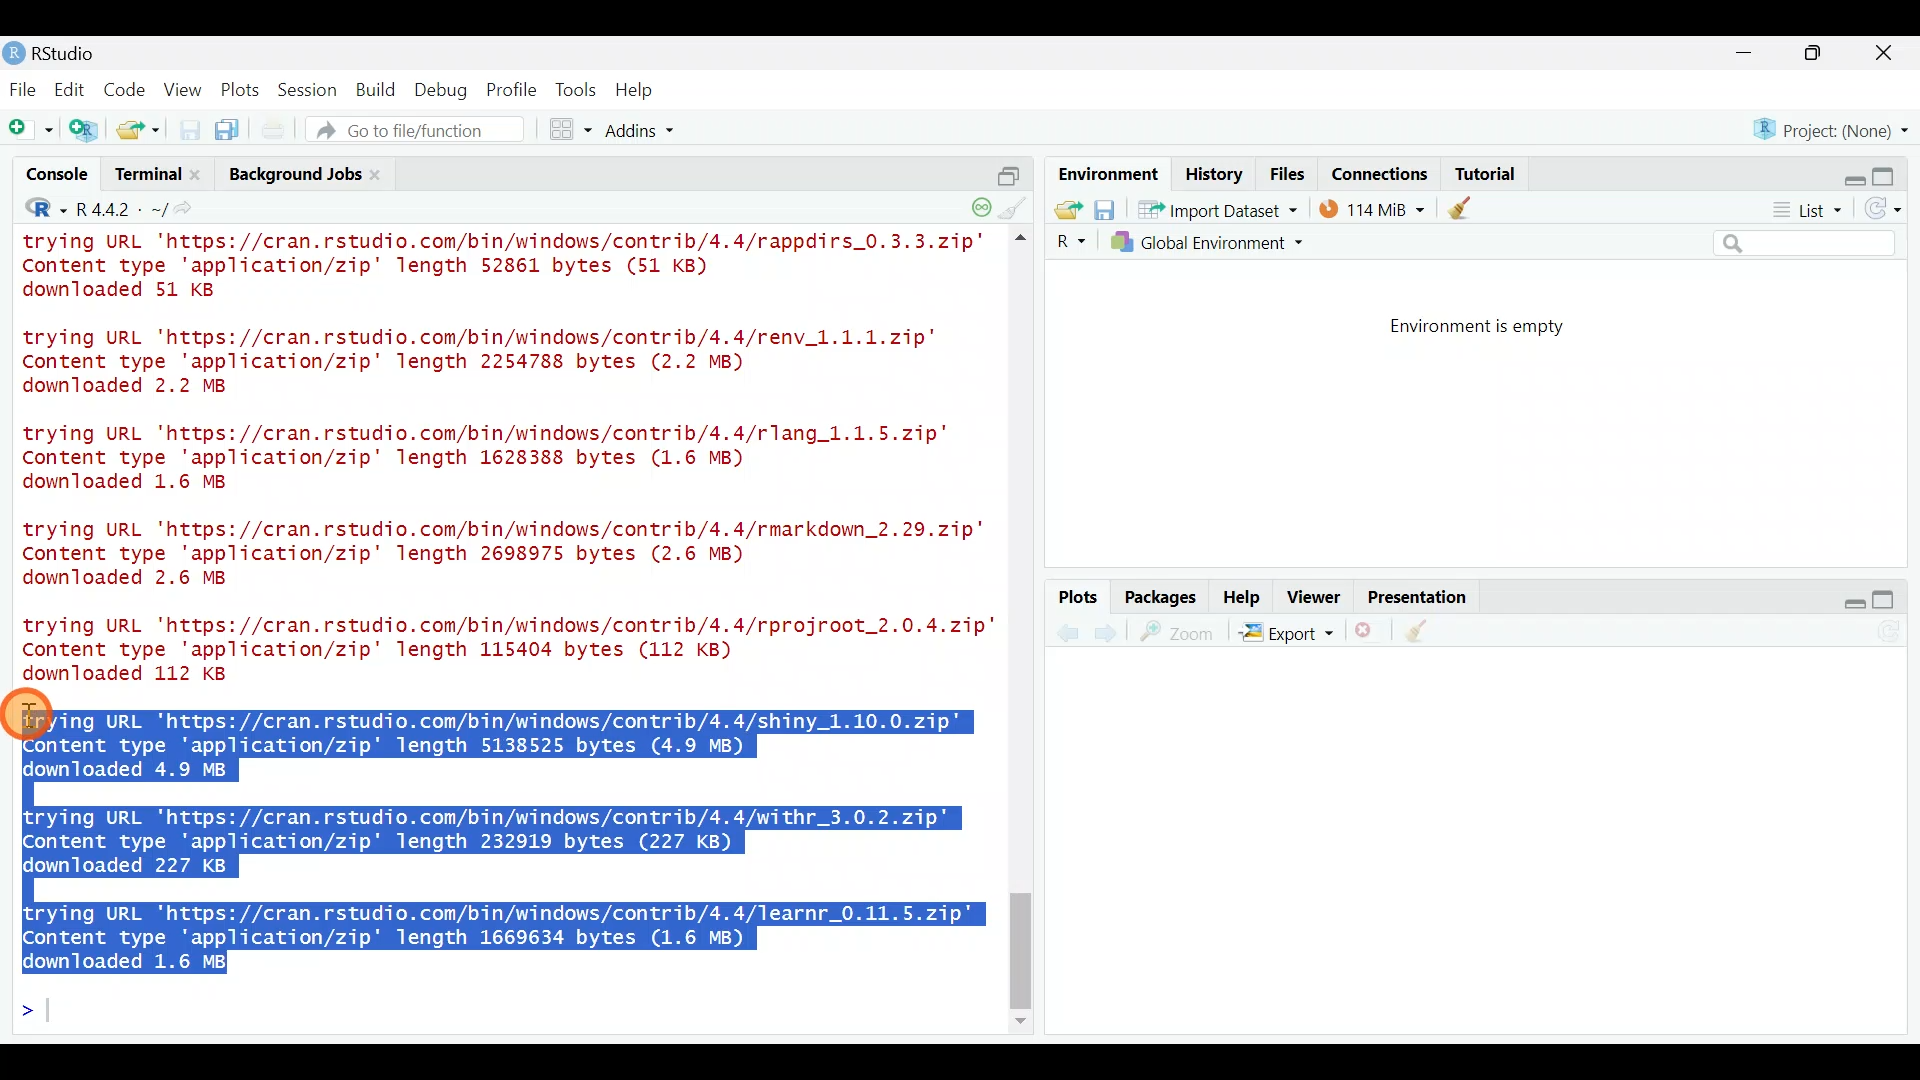  Describe the element at coordinates (1288, 174) in the screenshot. I see `Files` at that location.